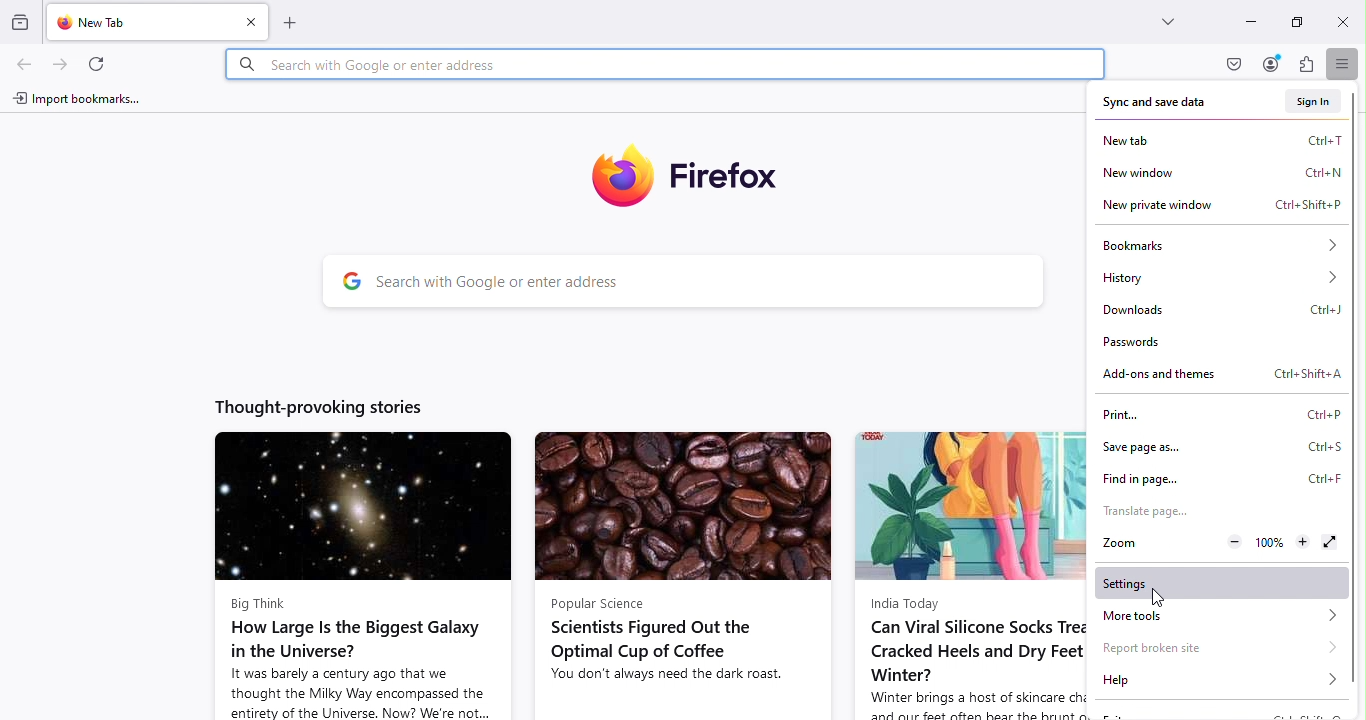 Image resolution: width=1366 pixels, height=720 pixels. Describe the element at coordinates (668, 65) in the screenshot. I see `Address bar` at that location.